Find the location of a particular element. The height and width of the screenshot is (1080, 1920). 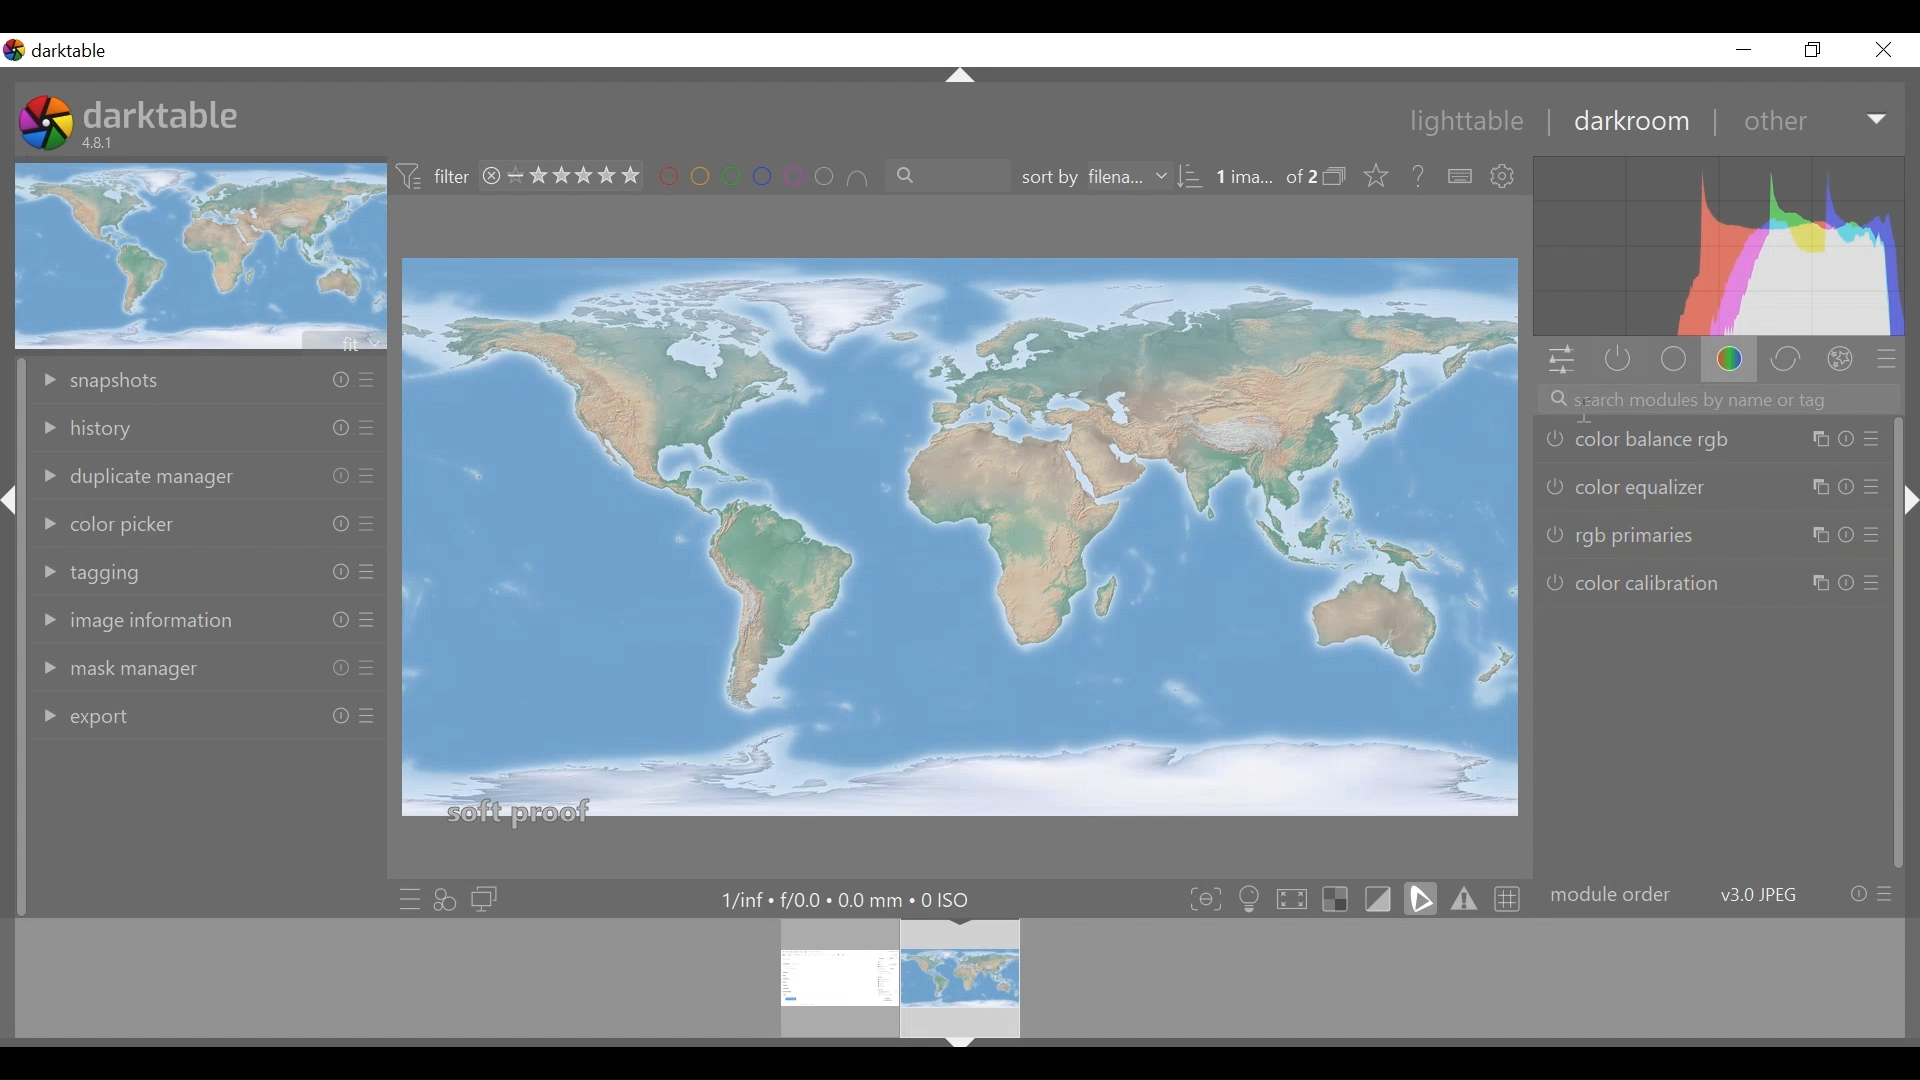

 is located at coordinates (336, 380).